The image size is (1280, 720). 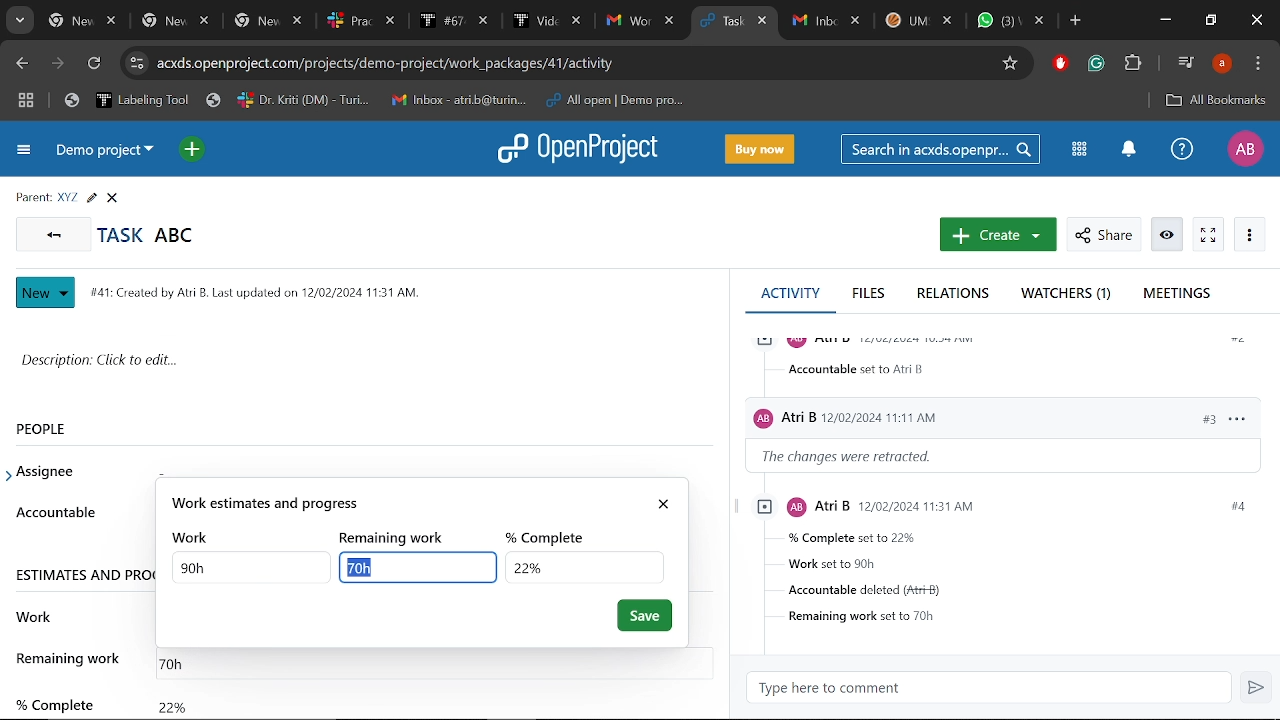 I want to click on work estimate and progress, so click(x=403, y=503).